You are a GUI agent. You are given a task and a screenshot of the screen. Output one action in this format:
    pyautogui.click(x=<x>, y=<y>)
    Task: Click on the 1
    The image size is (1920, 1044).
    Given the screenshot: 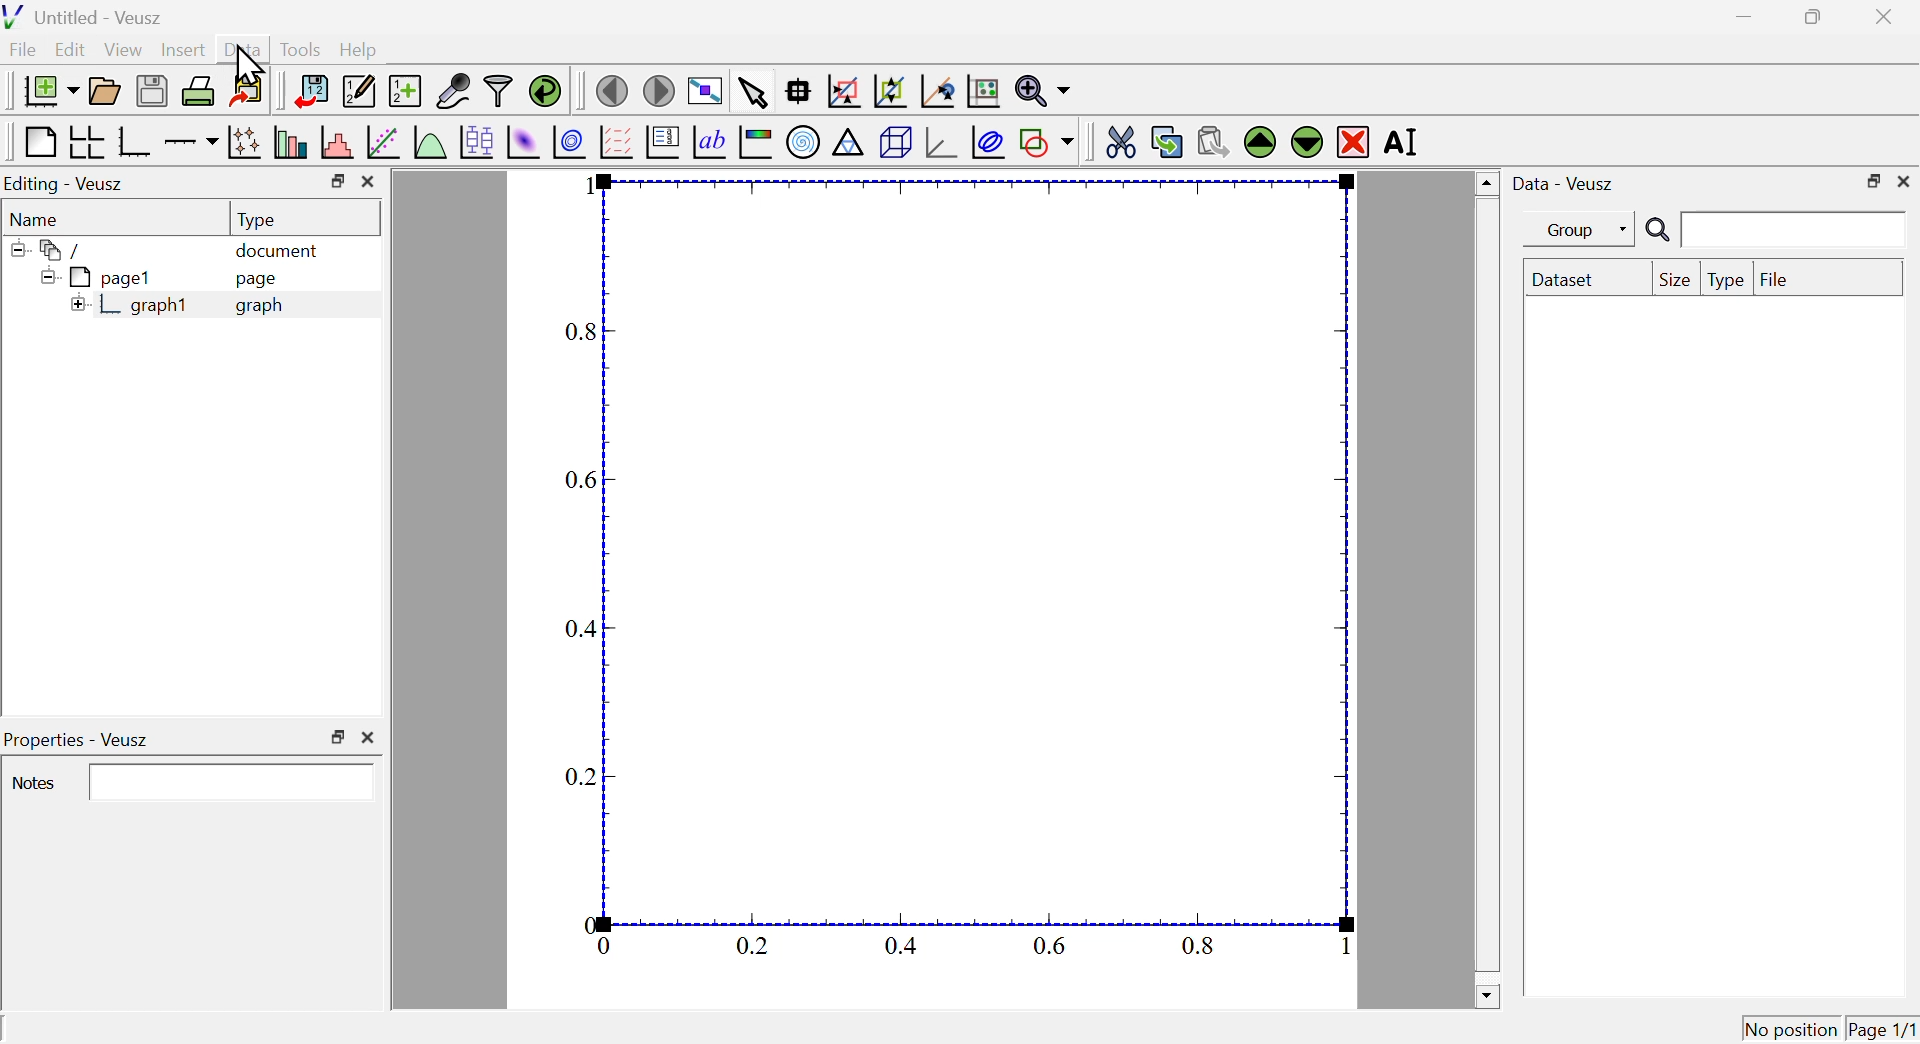 What is the action you would take?
    pyautogui.click(x=590, y=188)
    